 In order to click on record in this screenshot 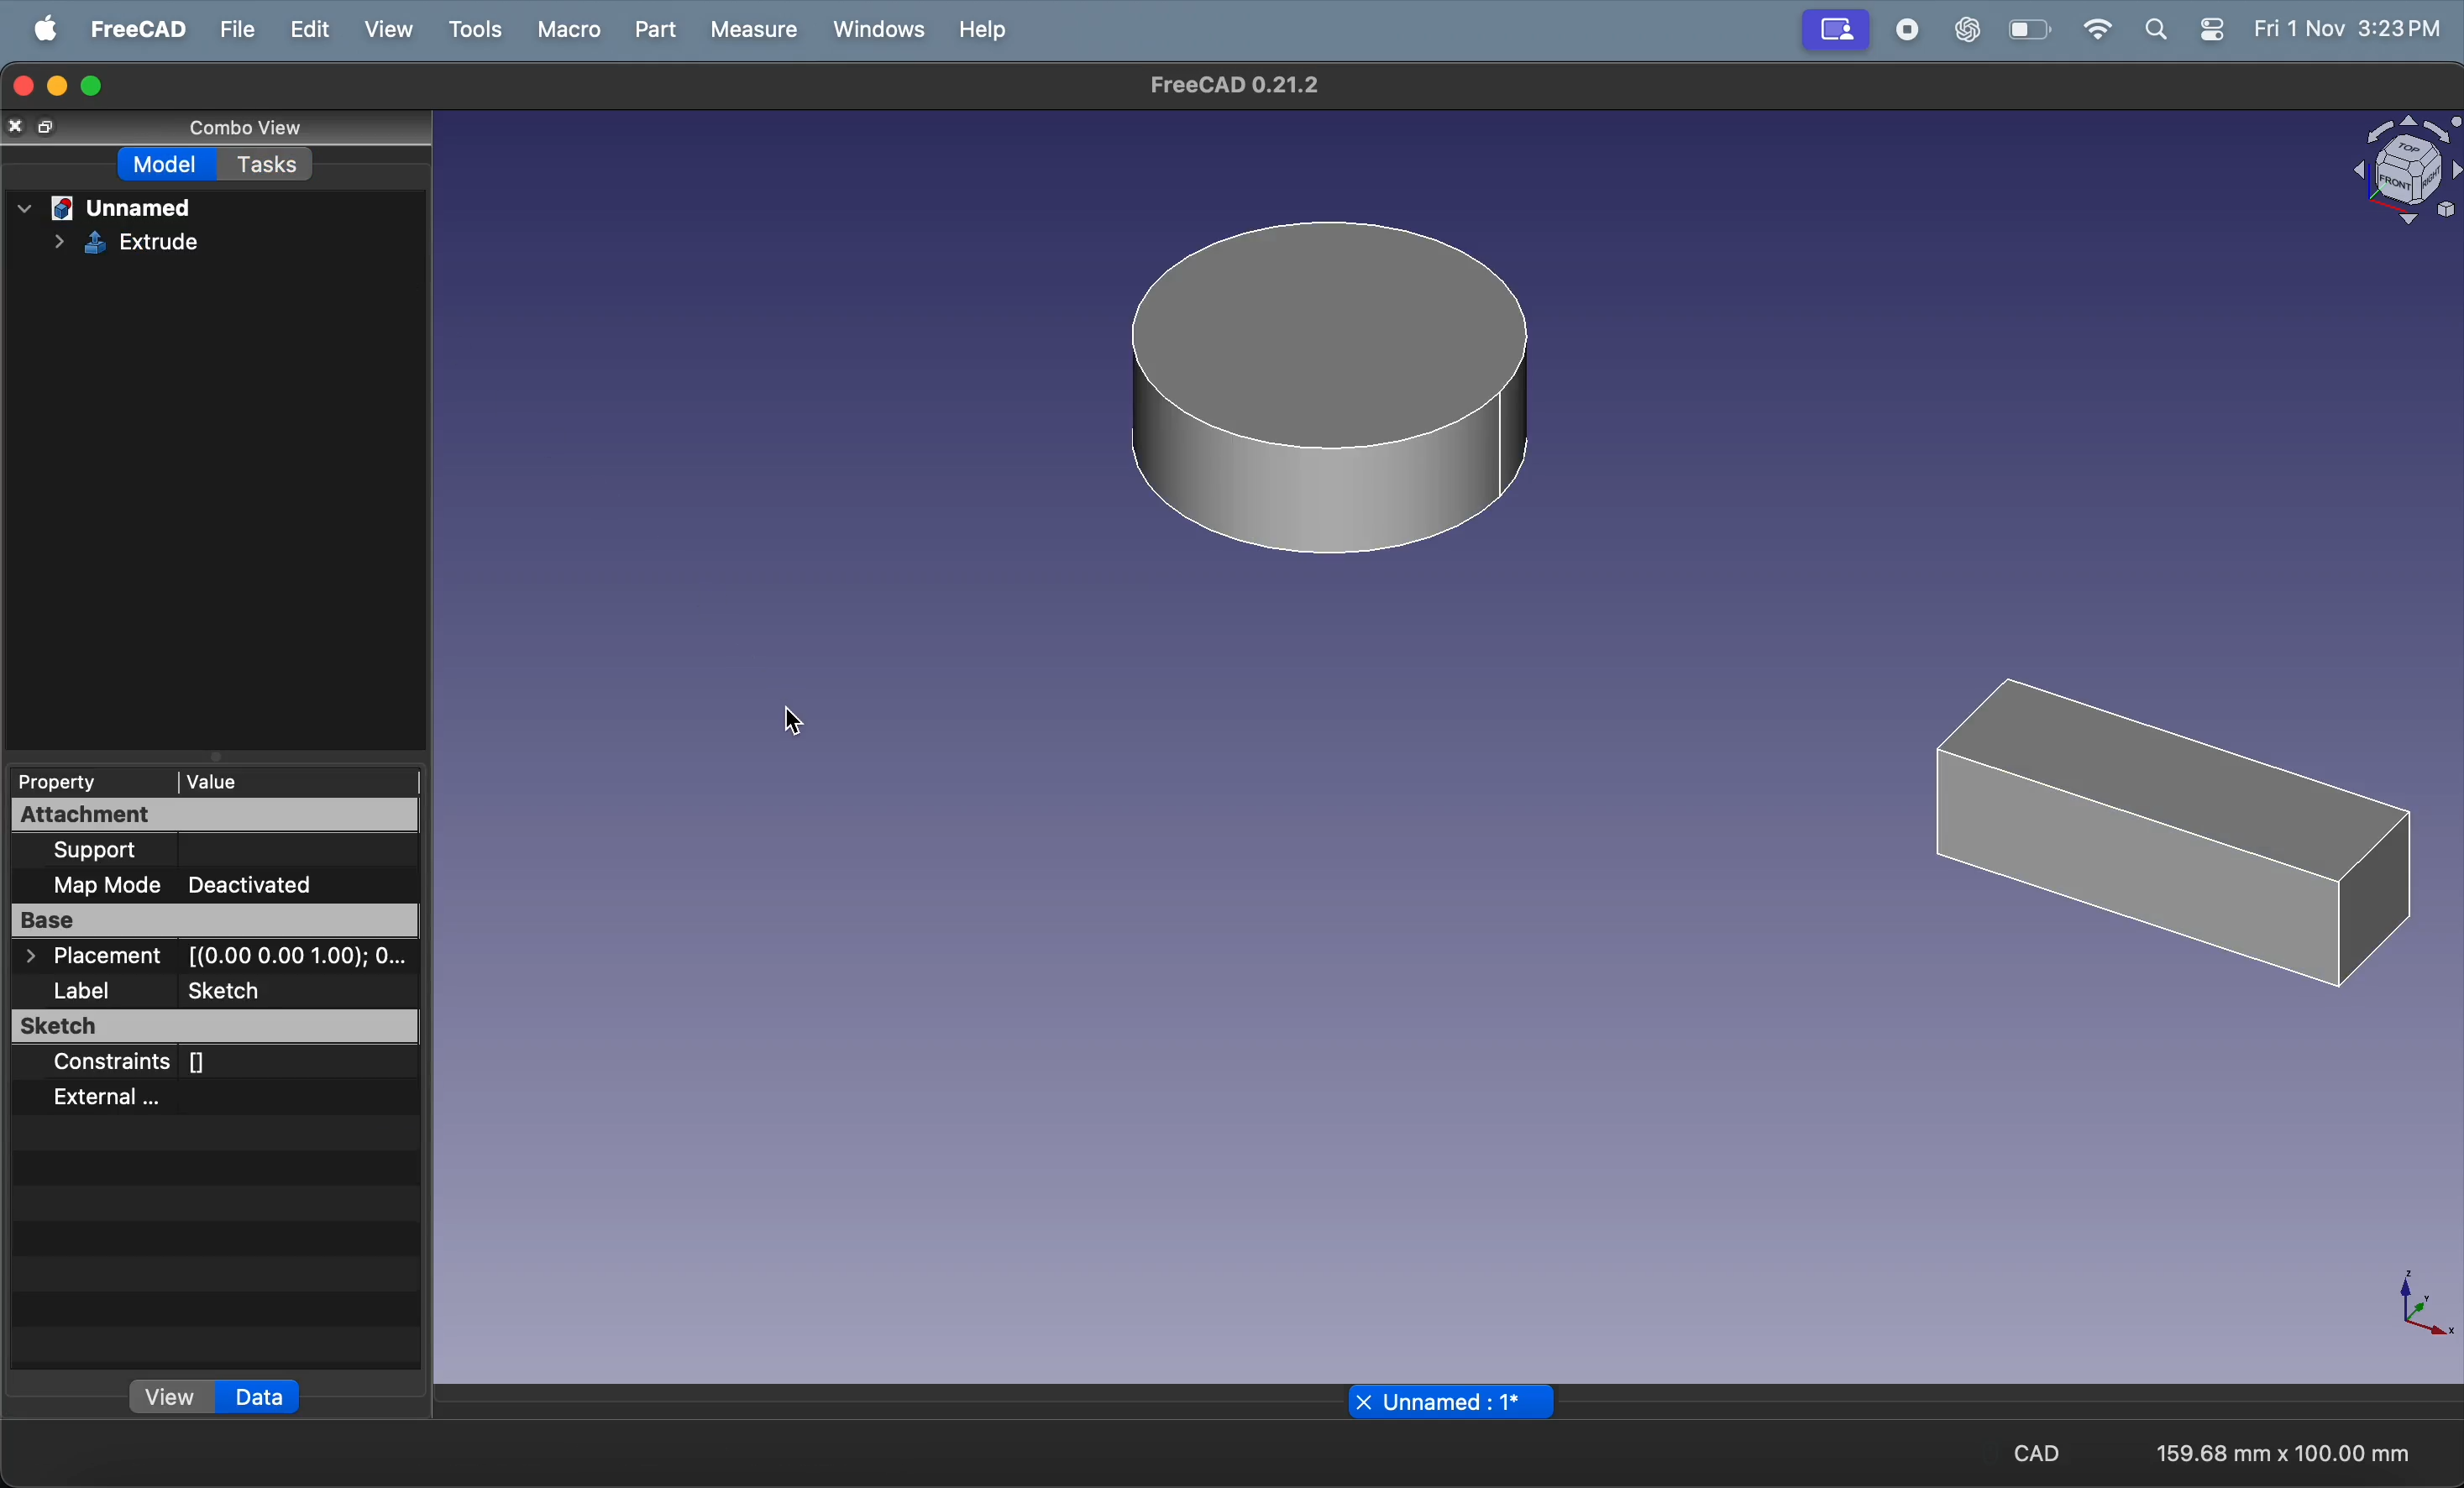, I will do `click(1909, 29)`.